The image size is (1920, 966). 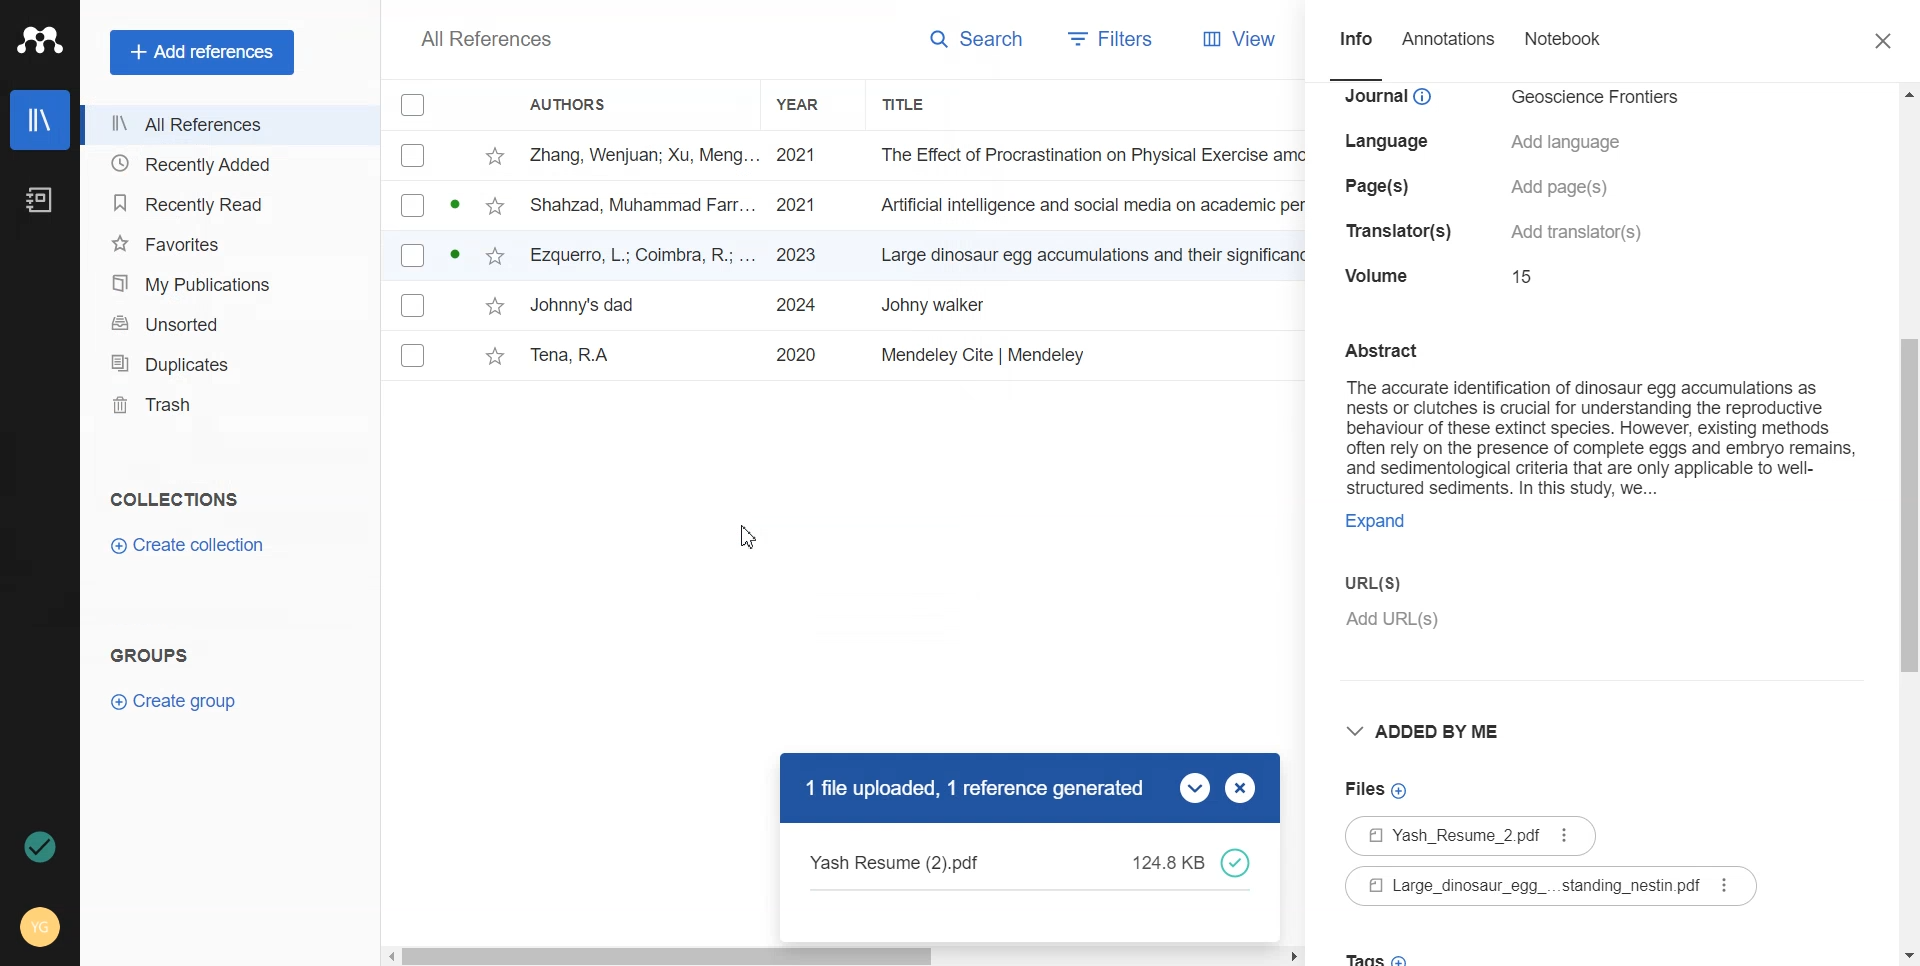 I want to click on Create Collection, so click(x=189, y=546).